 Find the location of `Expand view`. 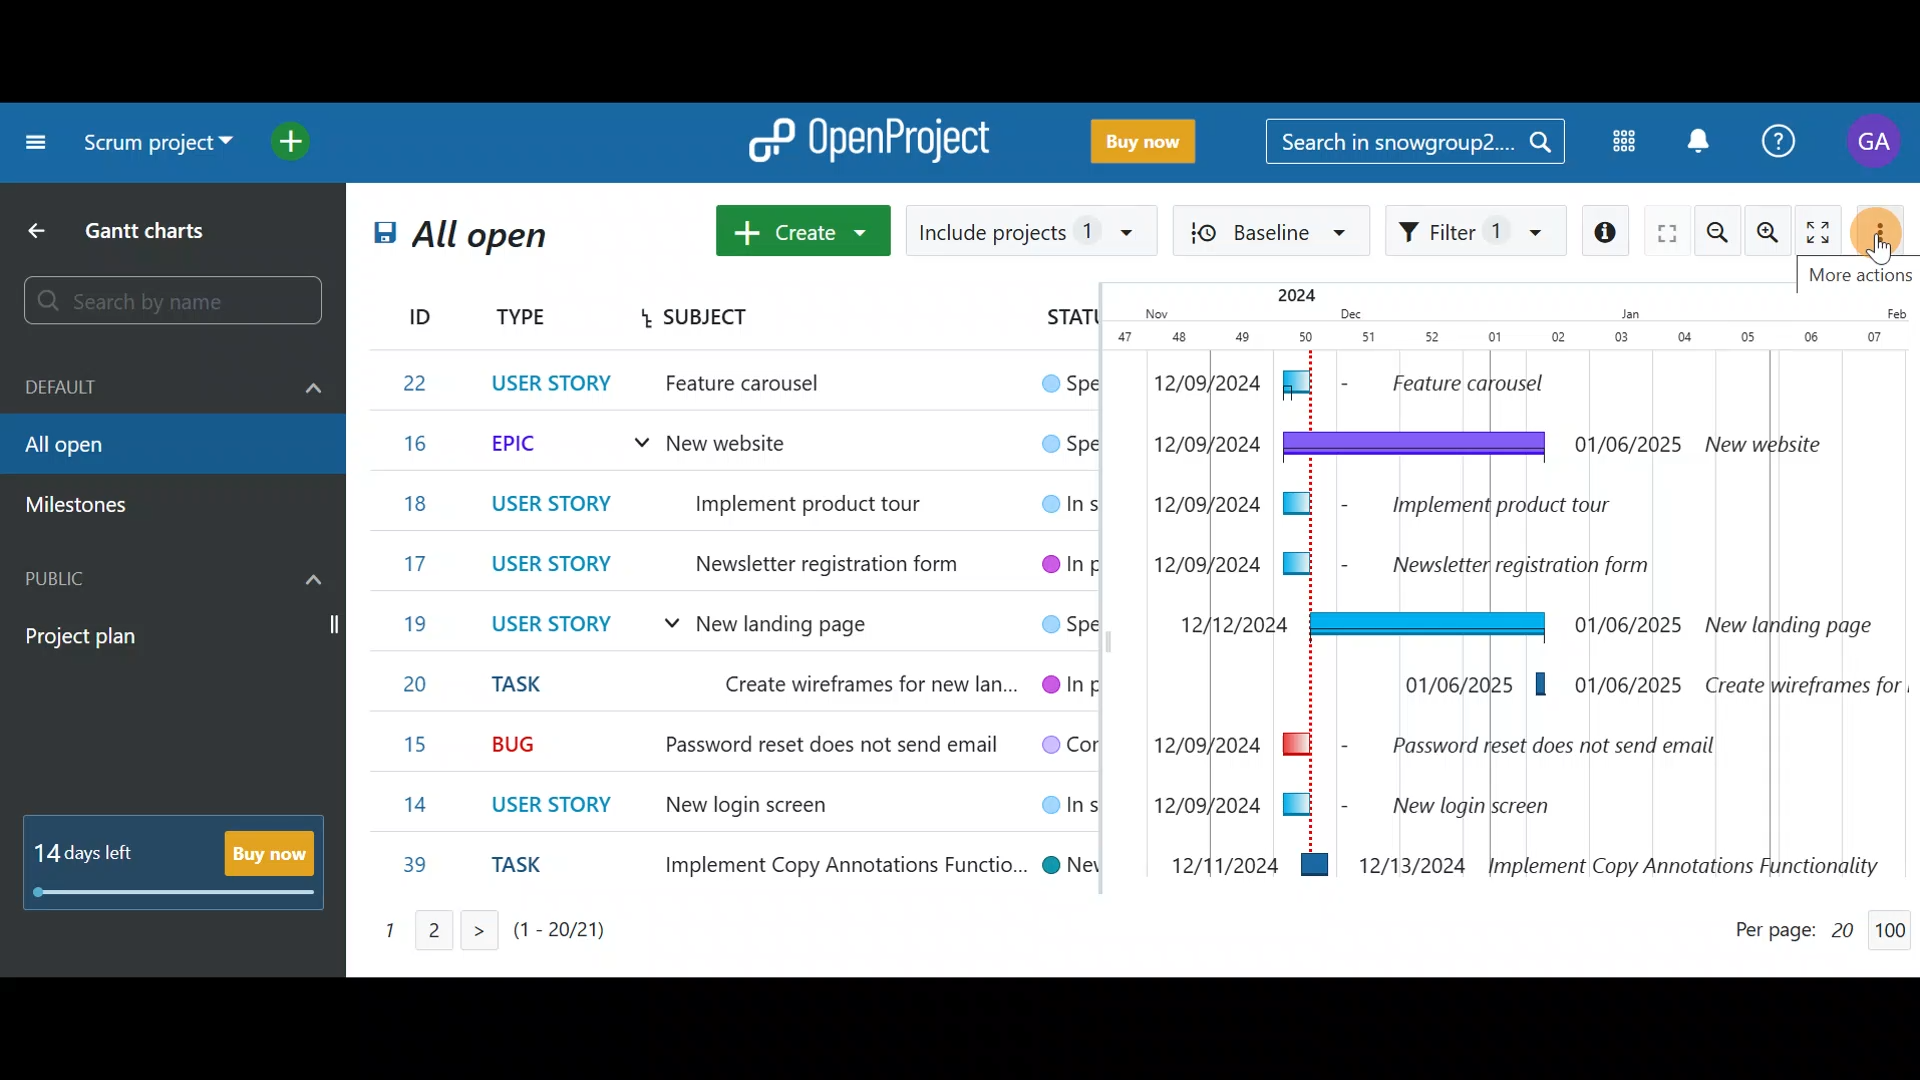

Expand view is located at coordinates (1667, 235).